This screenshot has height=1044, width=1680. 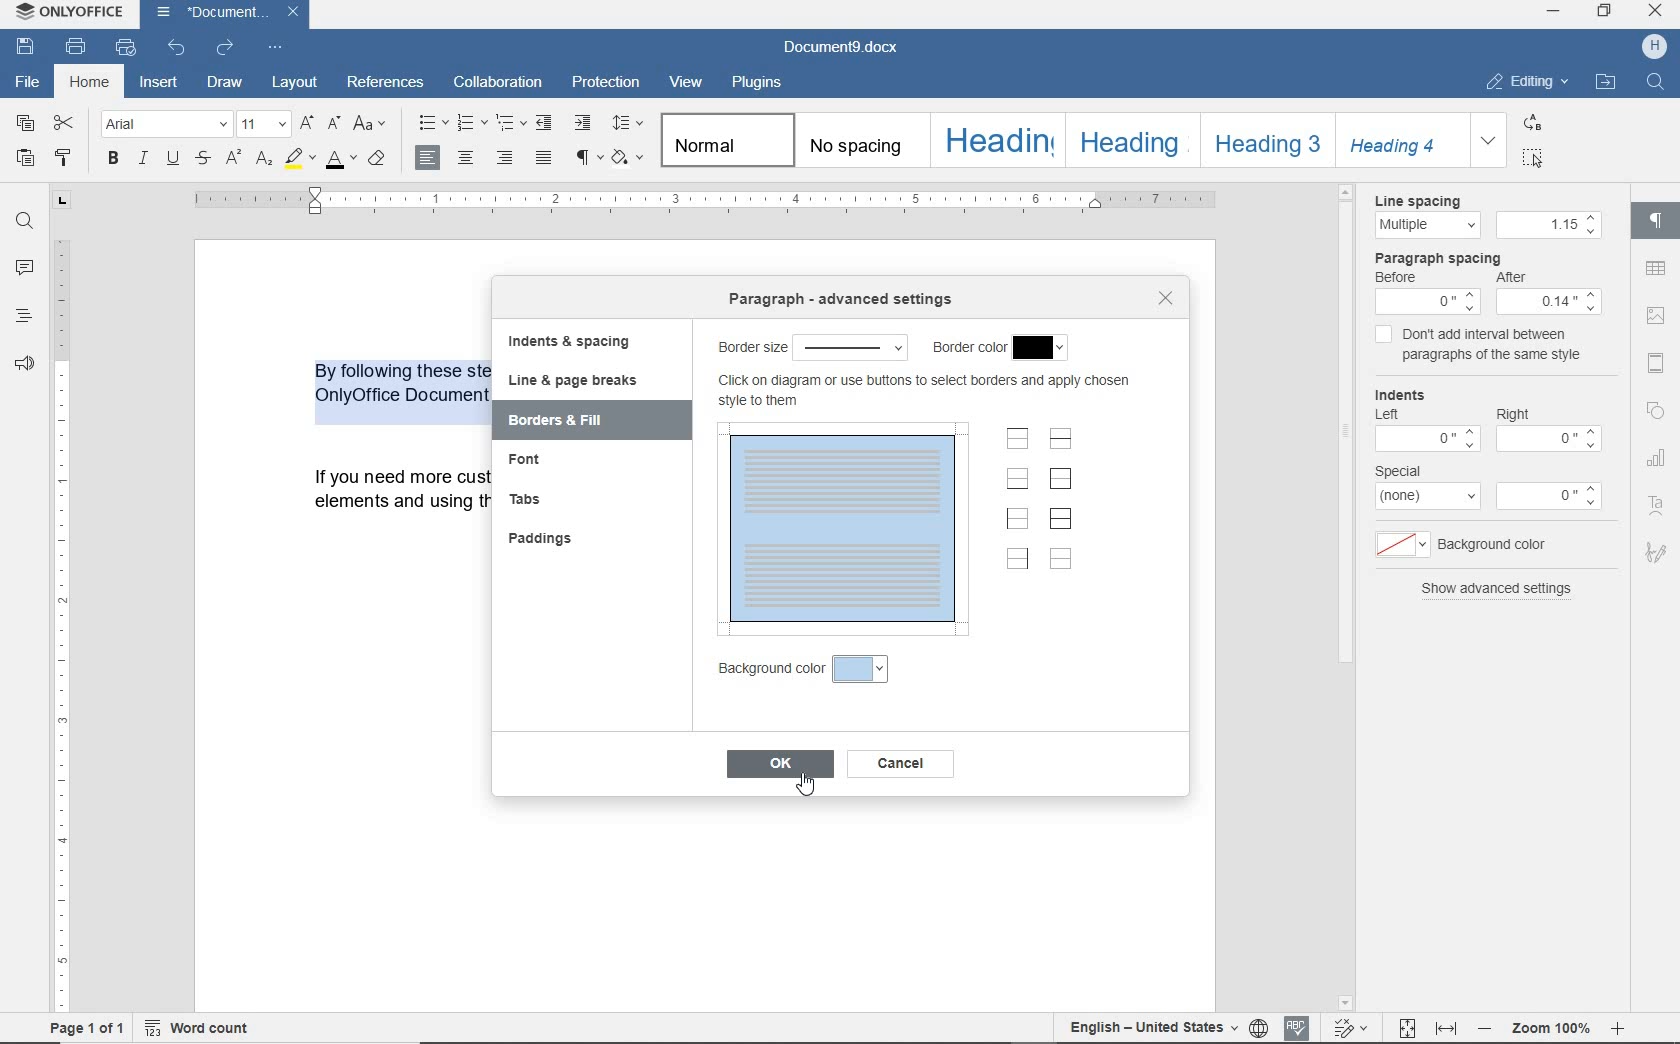 I want to click on set left border only, so click(x=1016, y=520).